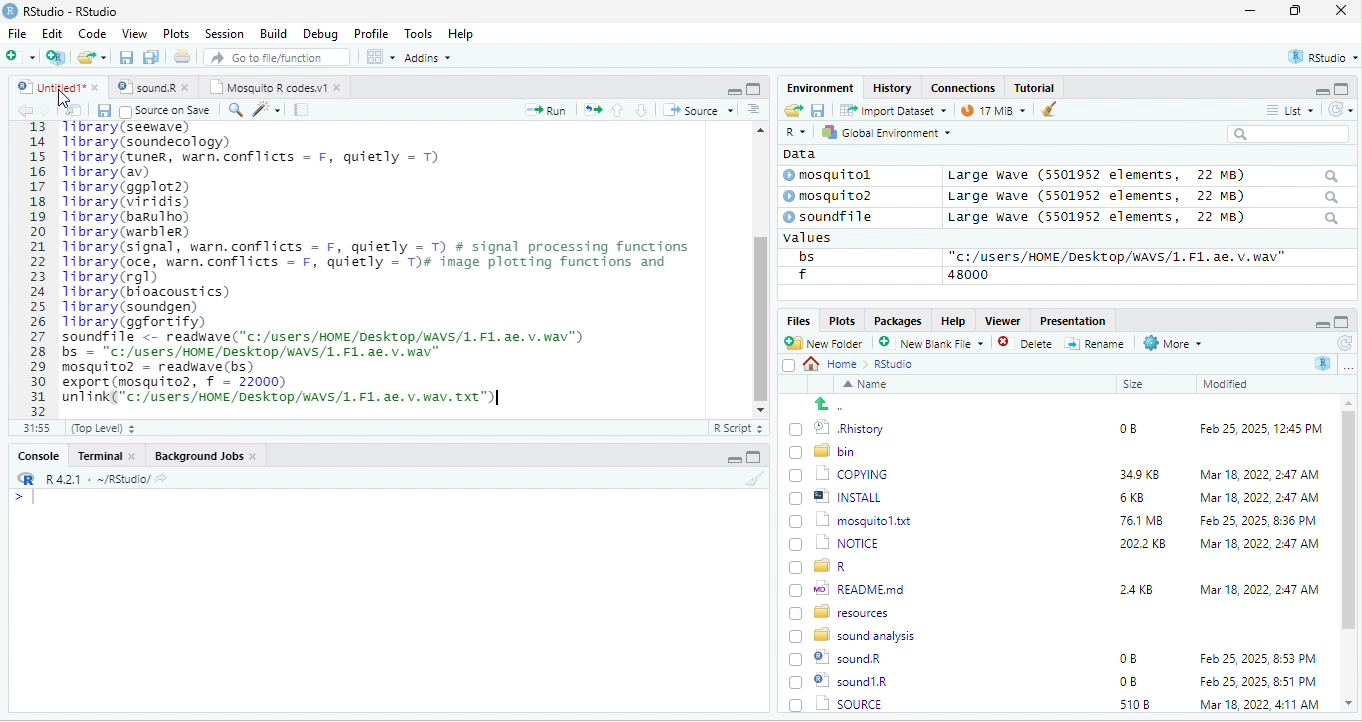  Describe the element at coordinates (825, 450) in the screenshot. I see `Ld bin` at that location.